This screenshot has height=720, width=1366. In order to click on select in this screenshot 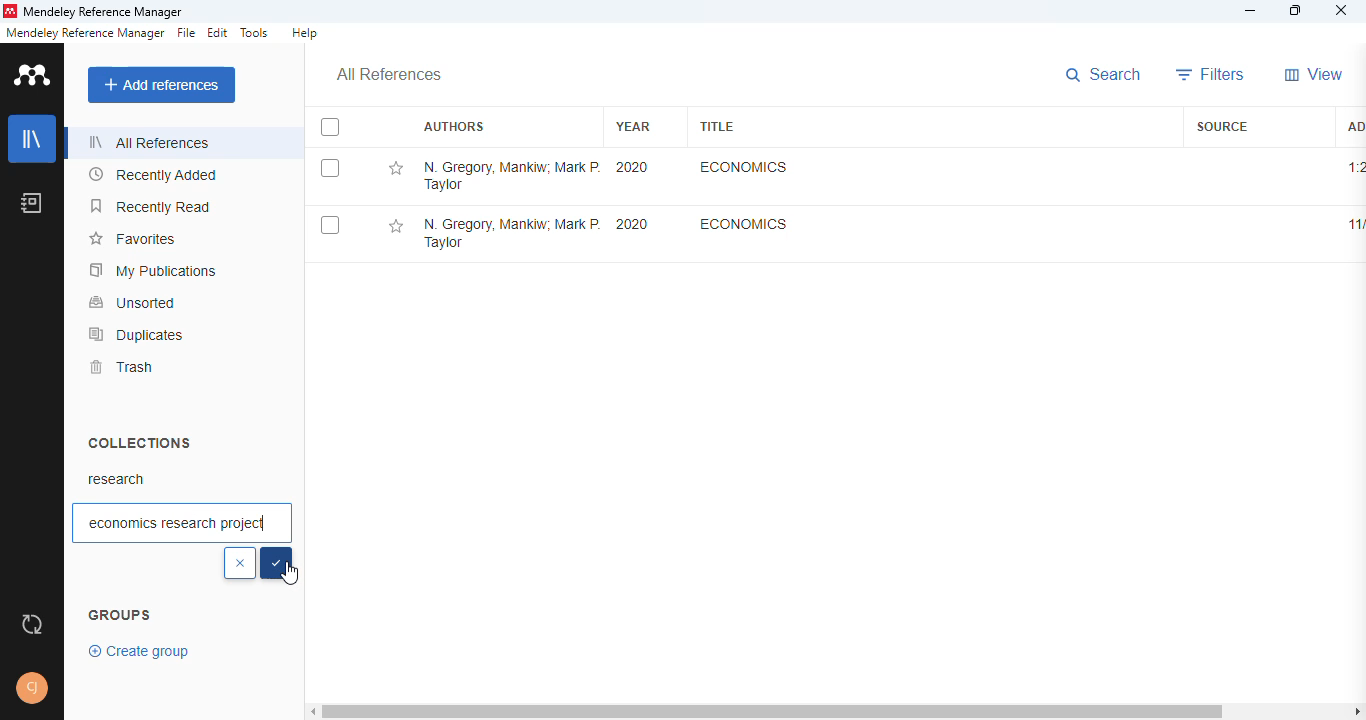, I will do `click(277, 563)`.